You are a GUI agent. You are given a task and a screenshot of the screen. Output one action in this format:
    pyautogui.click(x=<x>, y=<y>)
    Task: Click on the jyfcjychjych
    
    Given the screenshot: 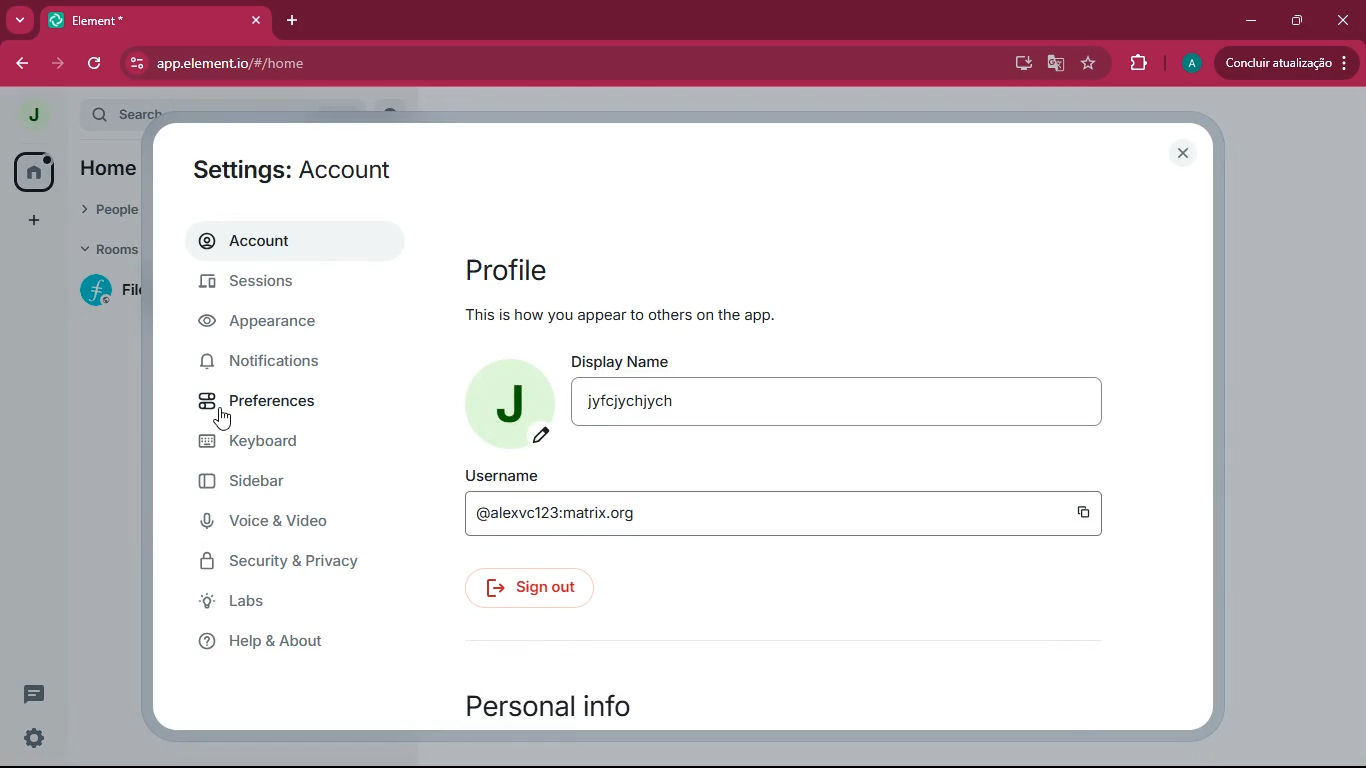 What is the action you would take?
    pyautogui.click(x=631, y=403)
    